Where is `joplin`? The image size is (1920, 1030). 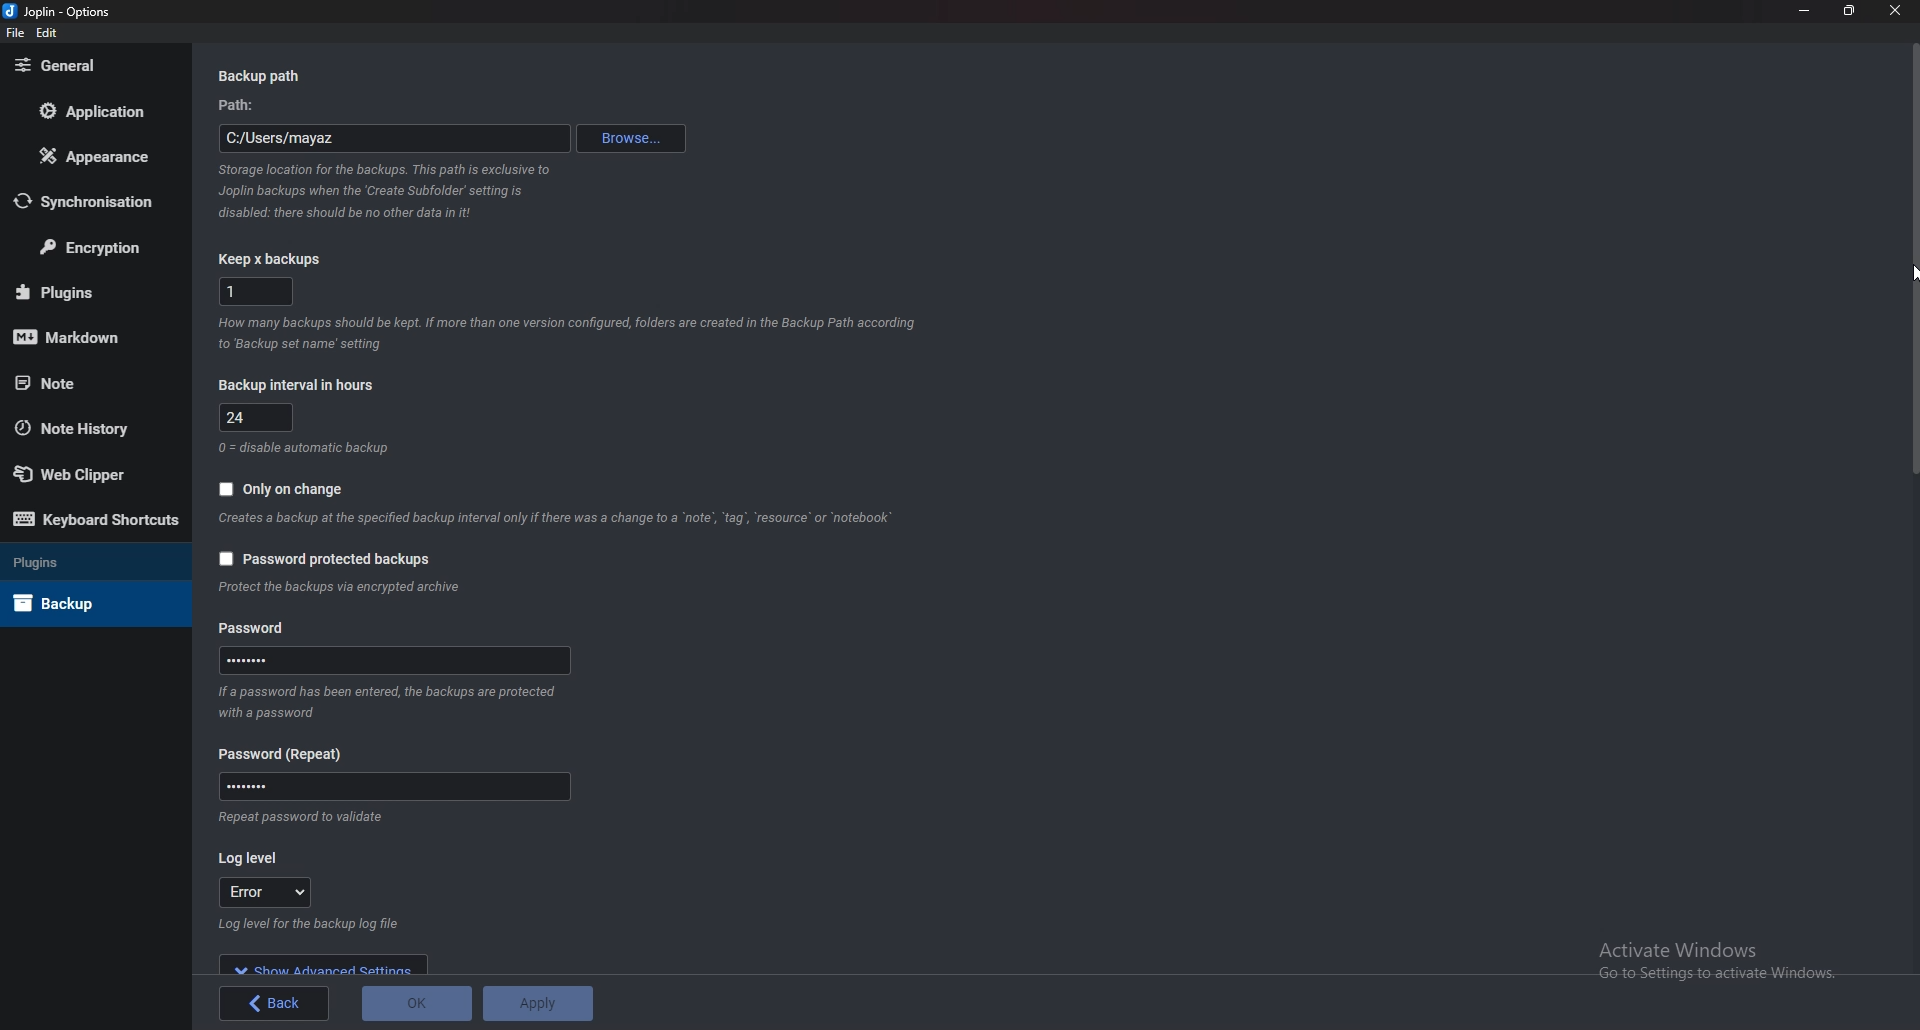 joplin is located at coordinates (59, 12).